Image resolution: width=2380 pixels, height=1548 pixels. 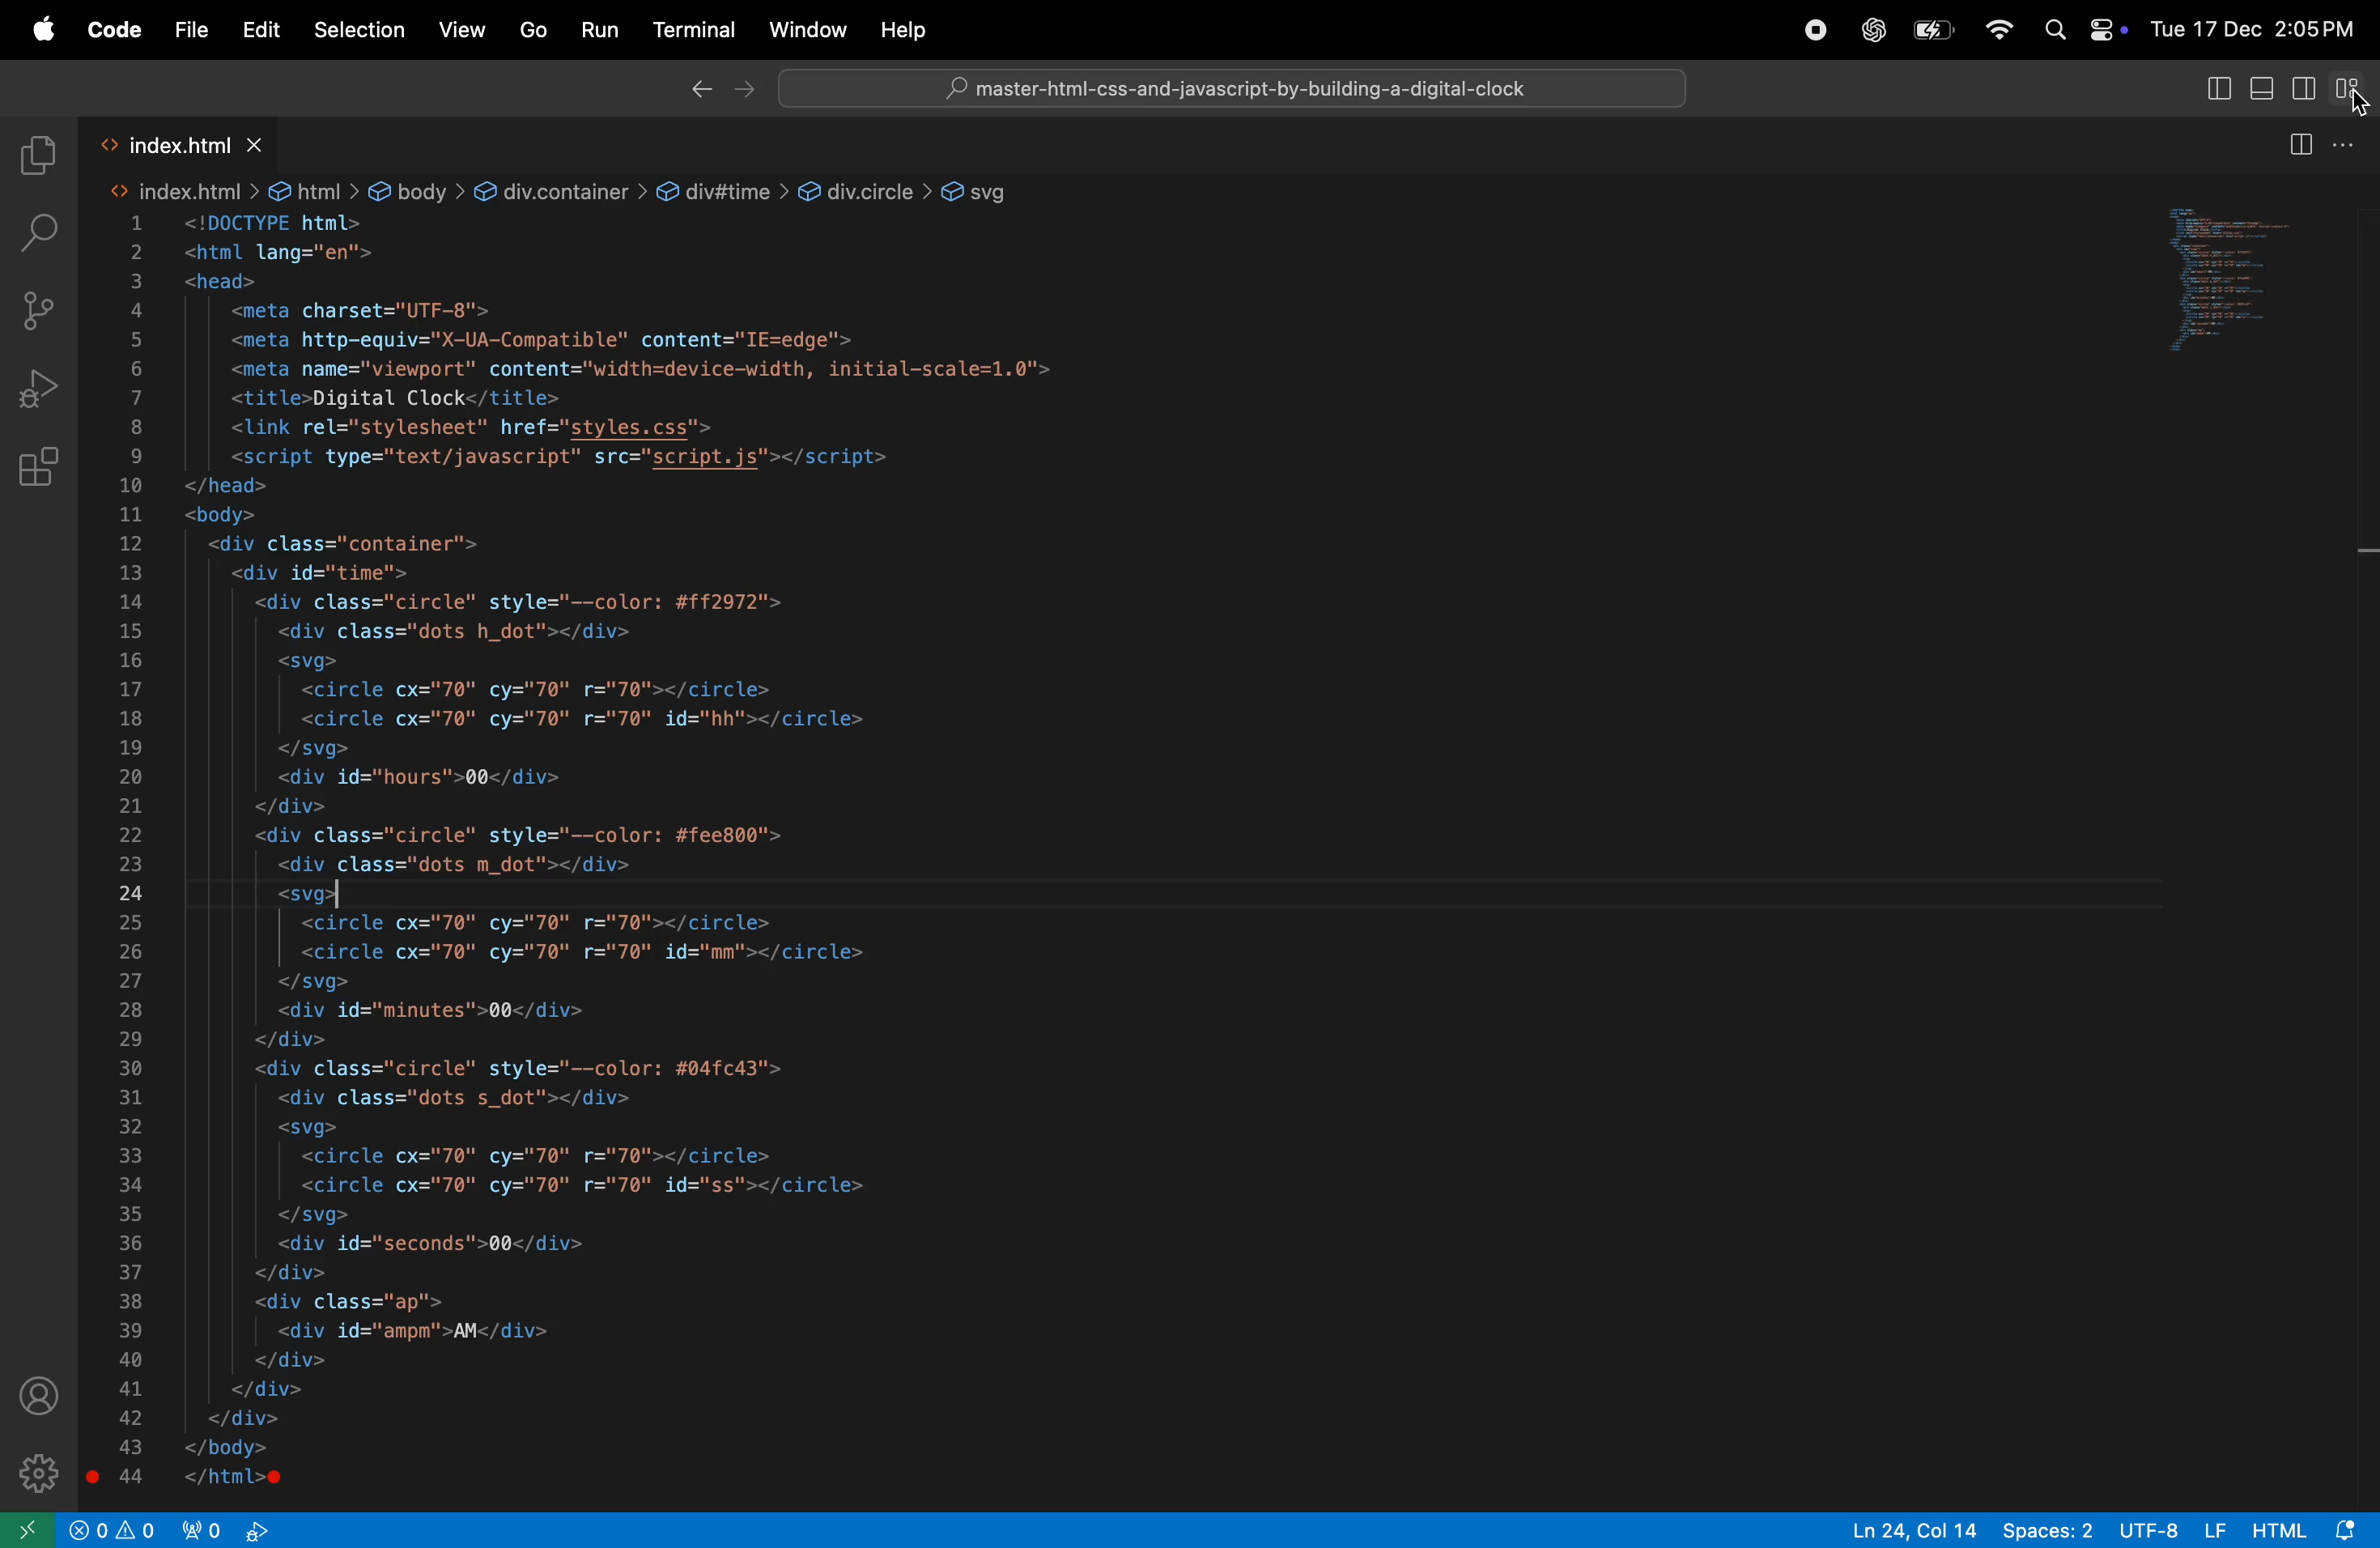 What do you see at coordinates (42, 466) in the screenshot?
I see `extensions` at bounding box center [42, 466].